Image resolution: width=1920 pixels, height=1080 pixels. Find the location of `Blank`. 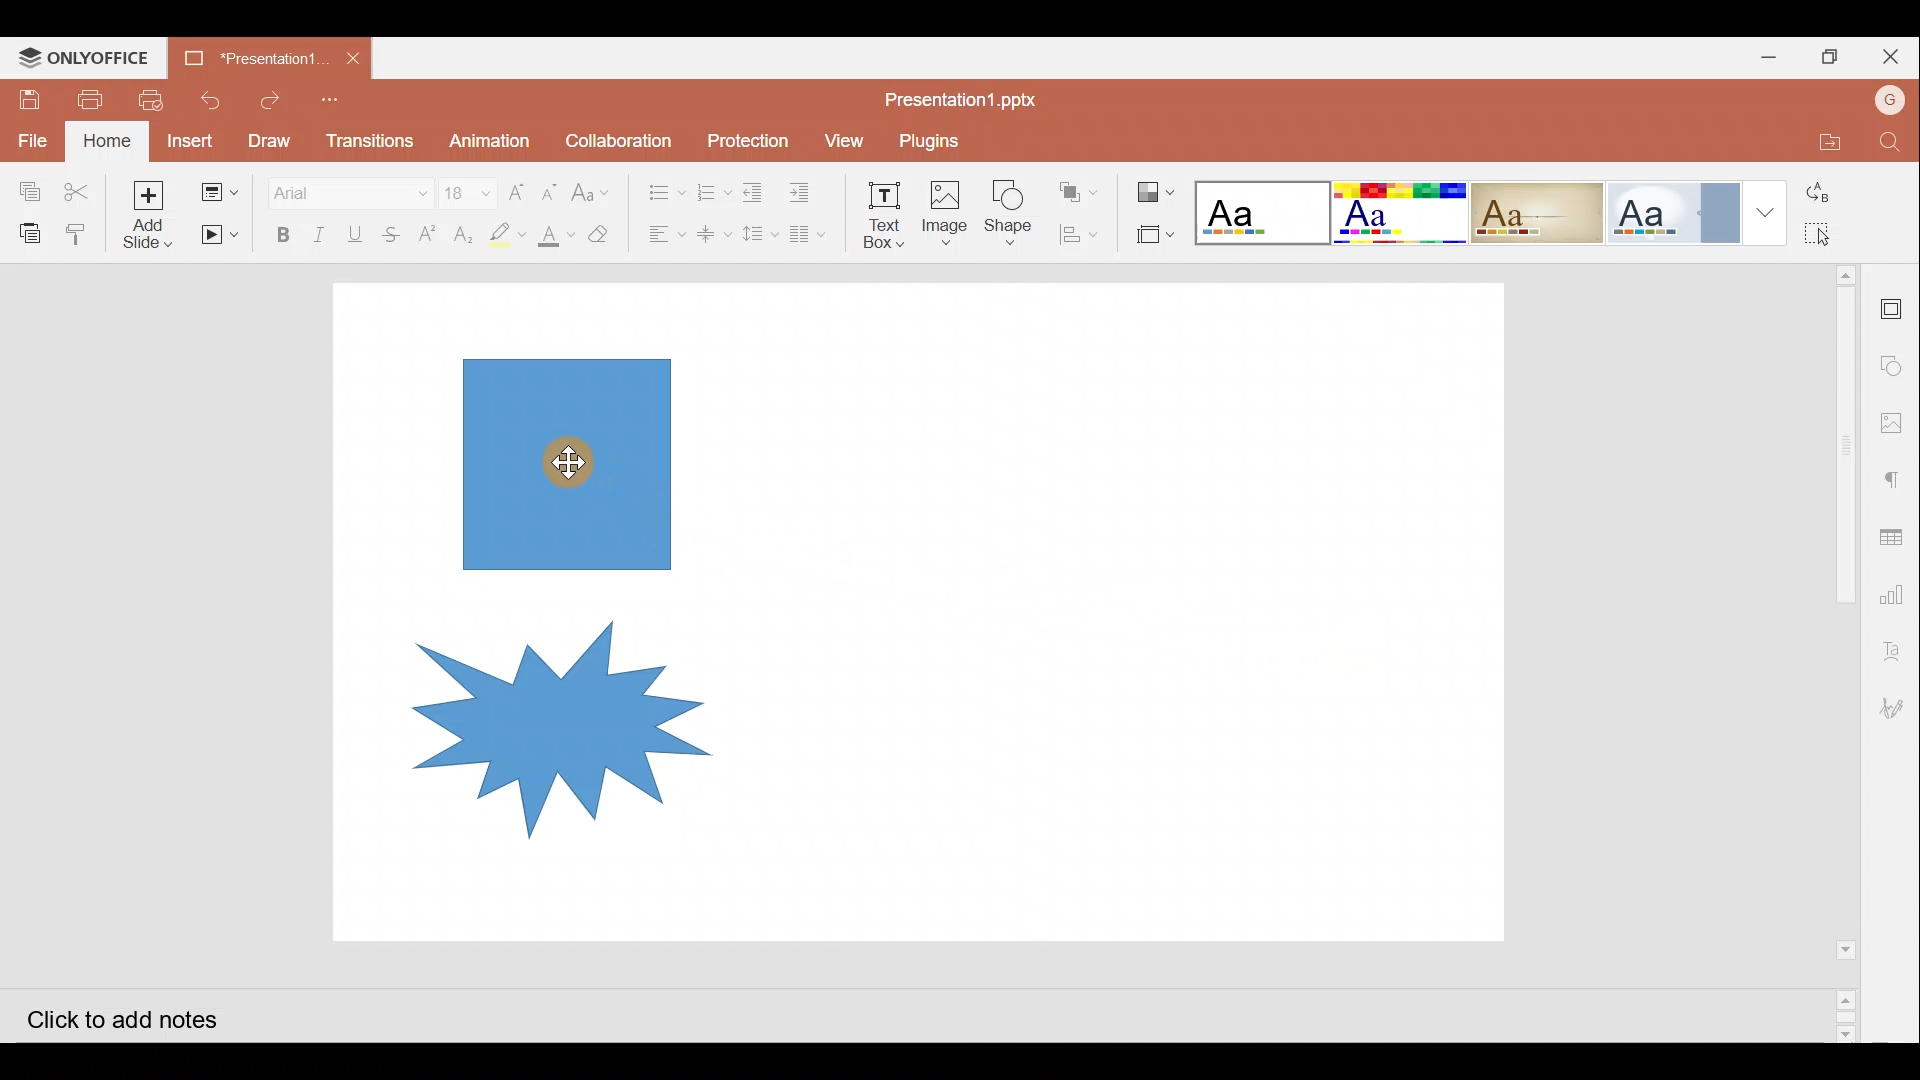

Blank is located at coordinates (1260, 207).